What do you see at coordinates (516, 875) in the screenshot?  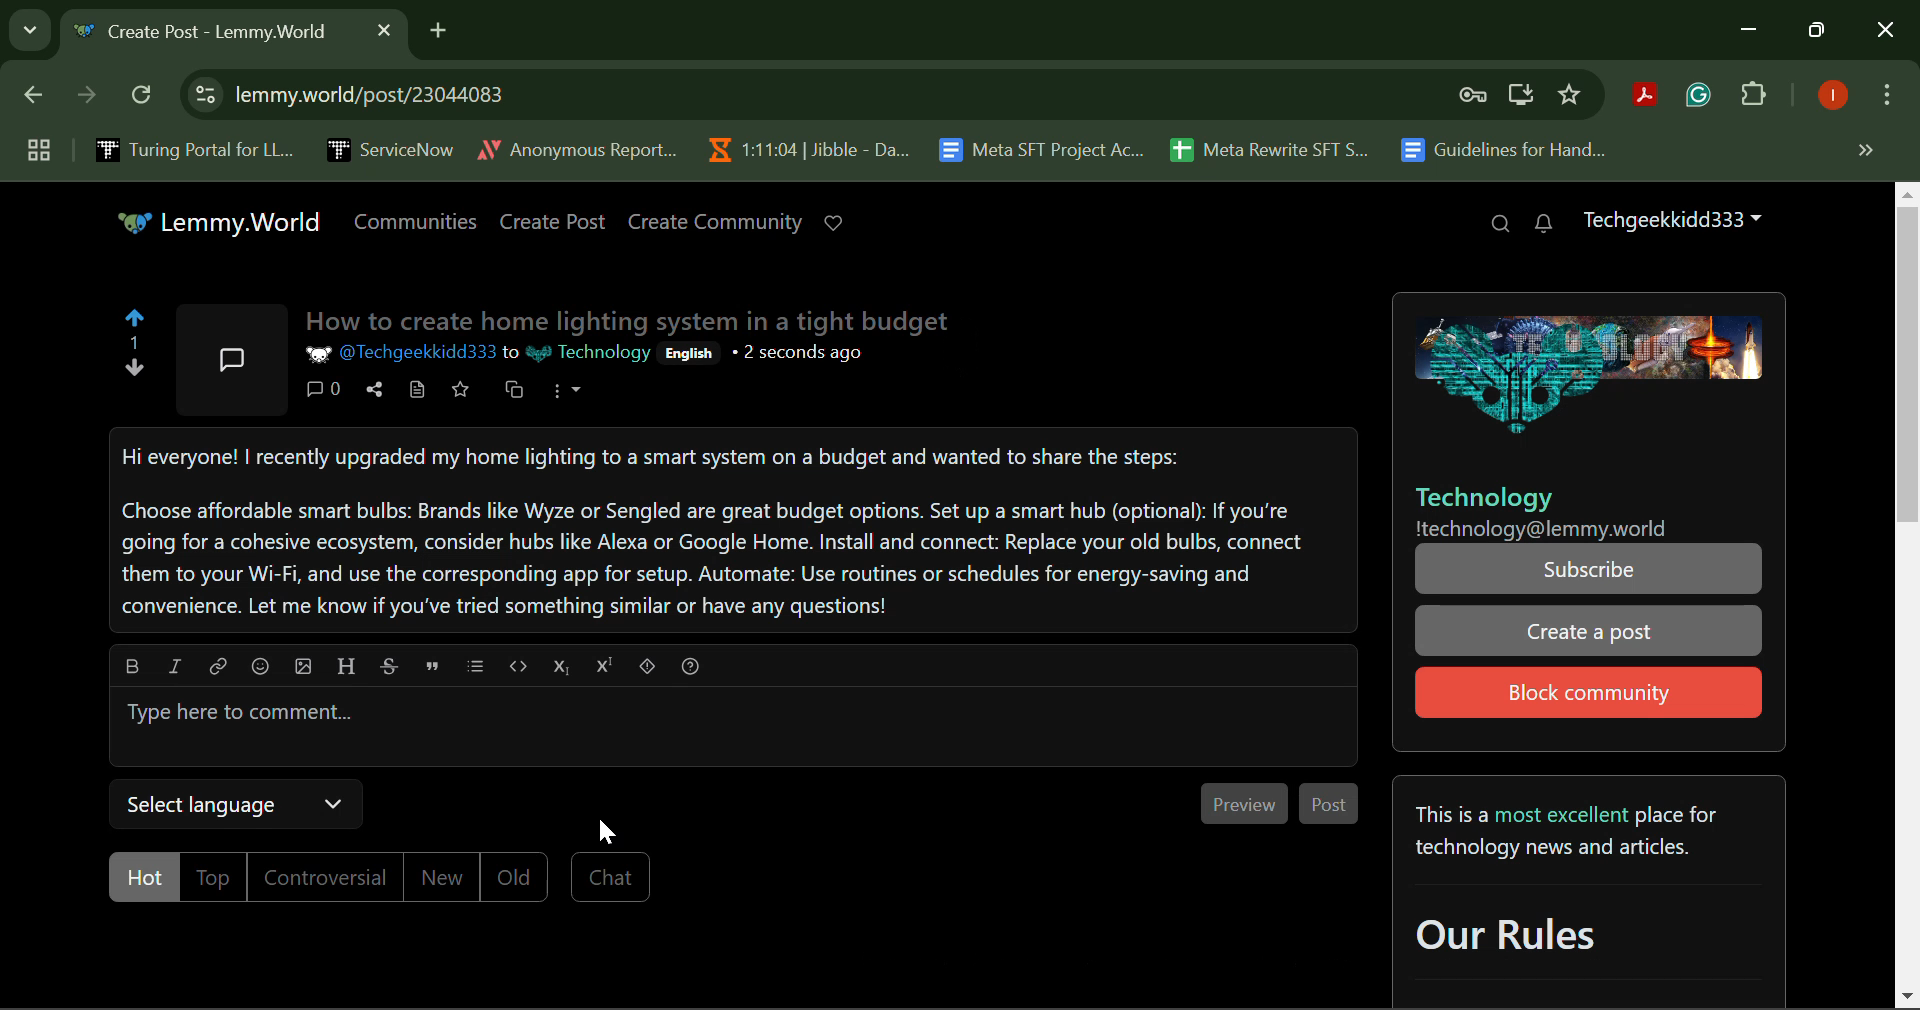 I see `Old Post Filter Unselected` at bounding box center [516, 875].